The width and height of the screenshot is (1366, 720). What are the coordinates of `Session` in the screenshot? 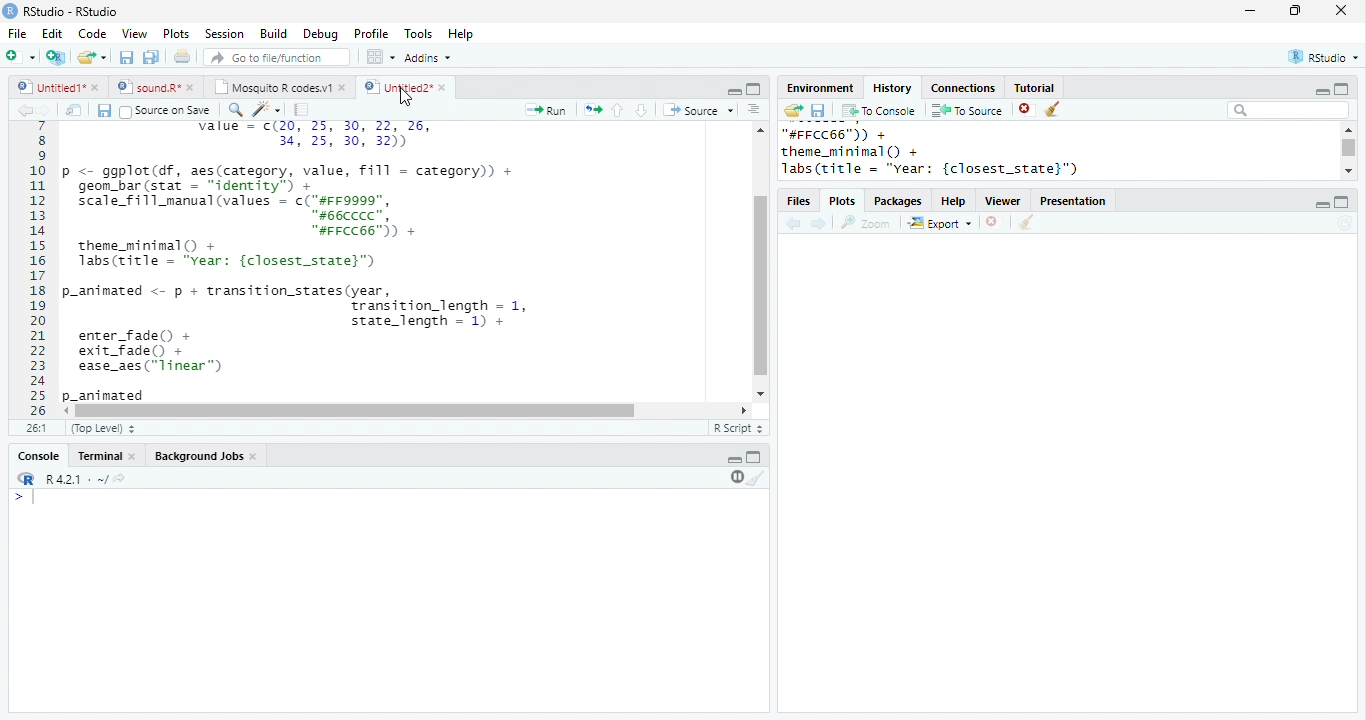 It's located at (223, 34).